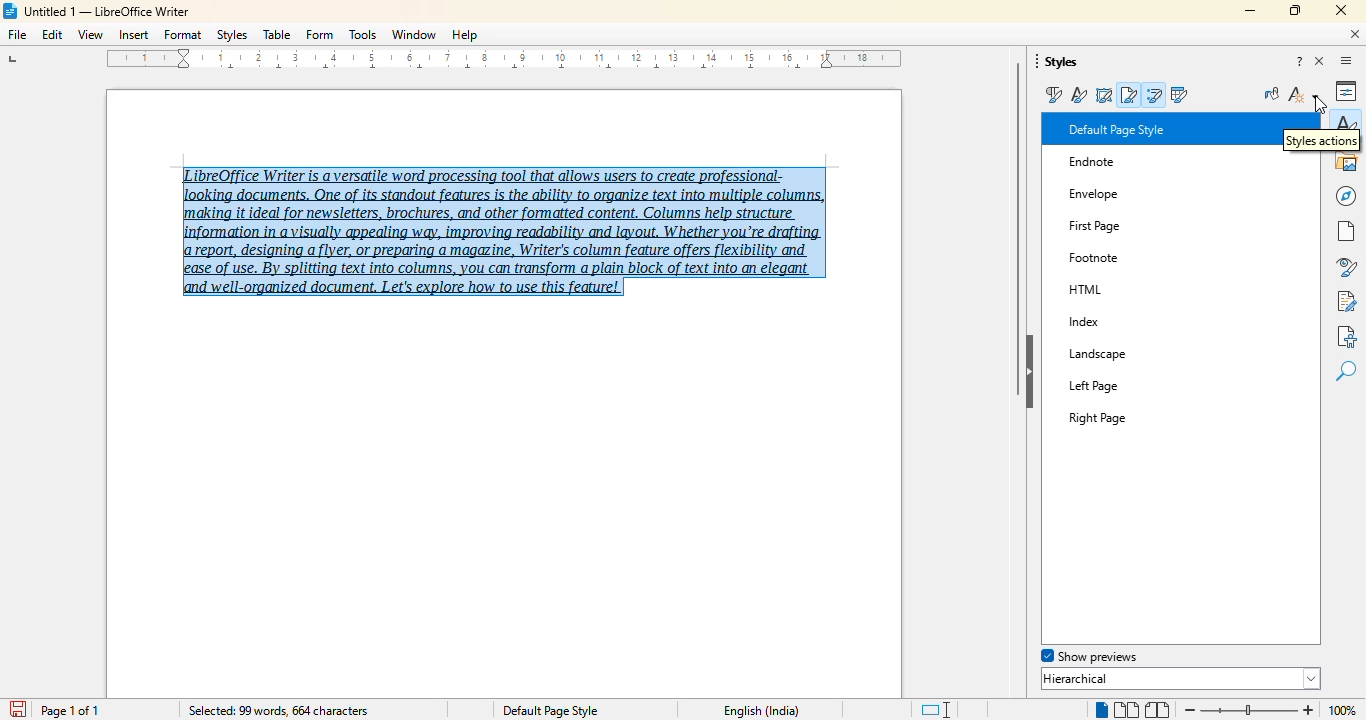 This screenshot has width=1366, height=720. Describe the element at coordinates (1346, 125) in the screenshot. I see `styles` at that location.